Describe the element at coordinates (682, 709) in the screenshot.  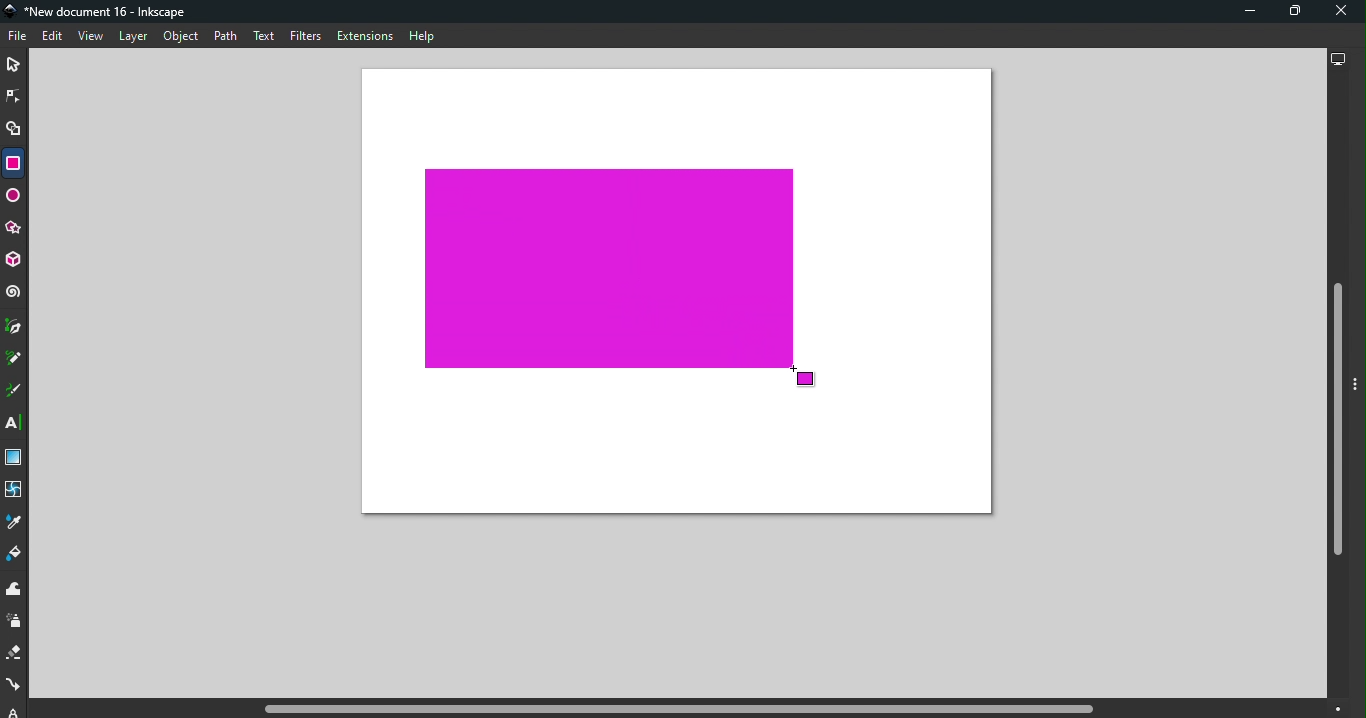
I see `Horizontal scroll bar` at that location.